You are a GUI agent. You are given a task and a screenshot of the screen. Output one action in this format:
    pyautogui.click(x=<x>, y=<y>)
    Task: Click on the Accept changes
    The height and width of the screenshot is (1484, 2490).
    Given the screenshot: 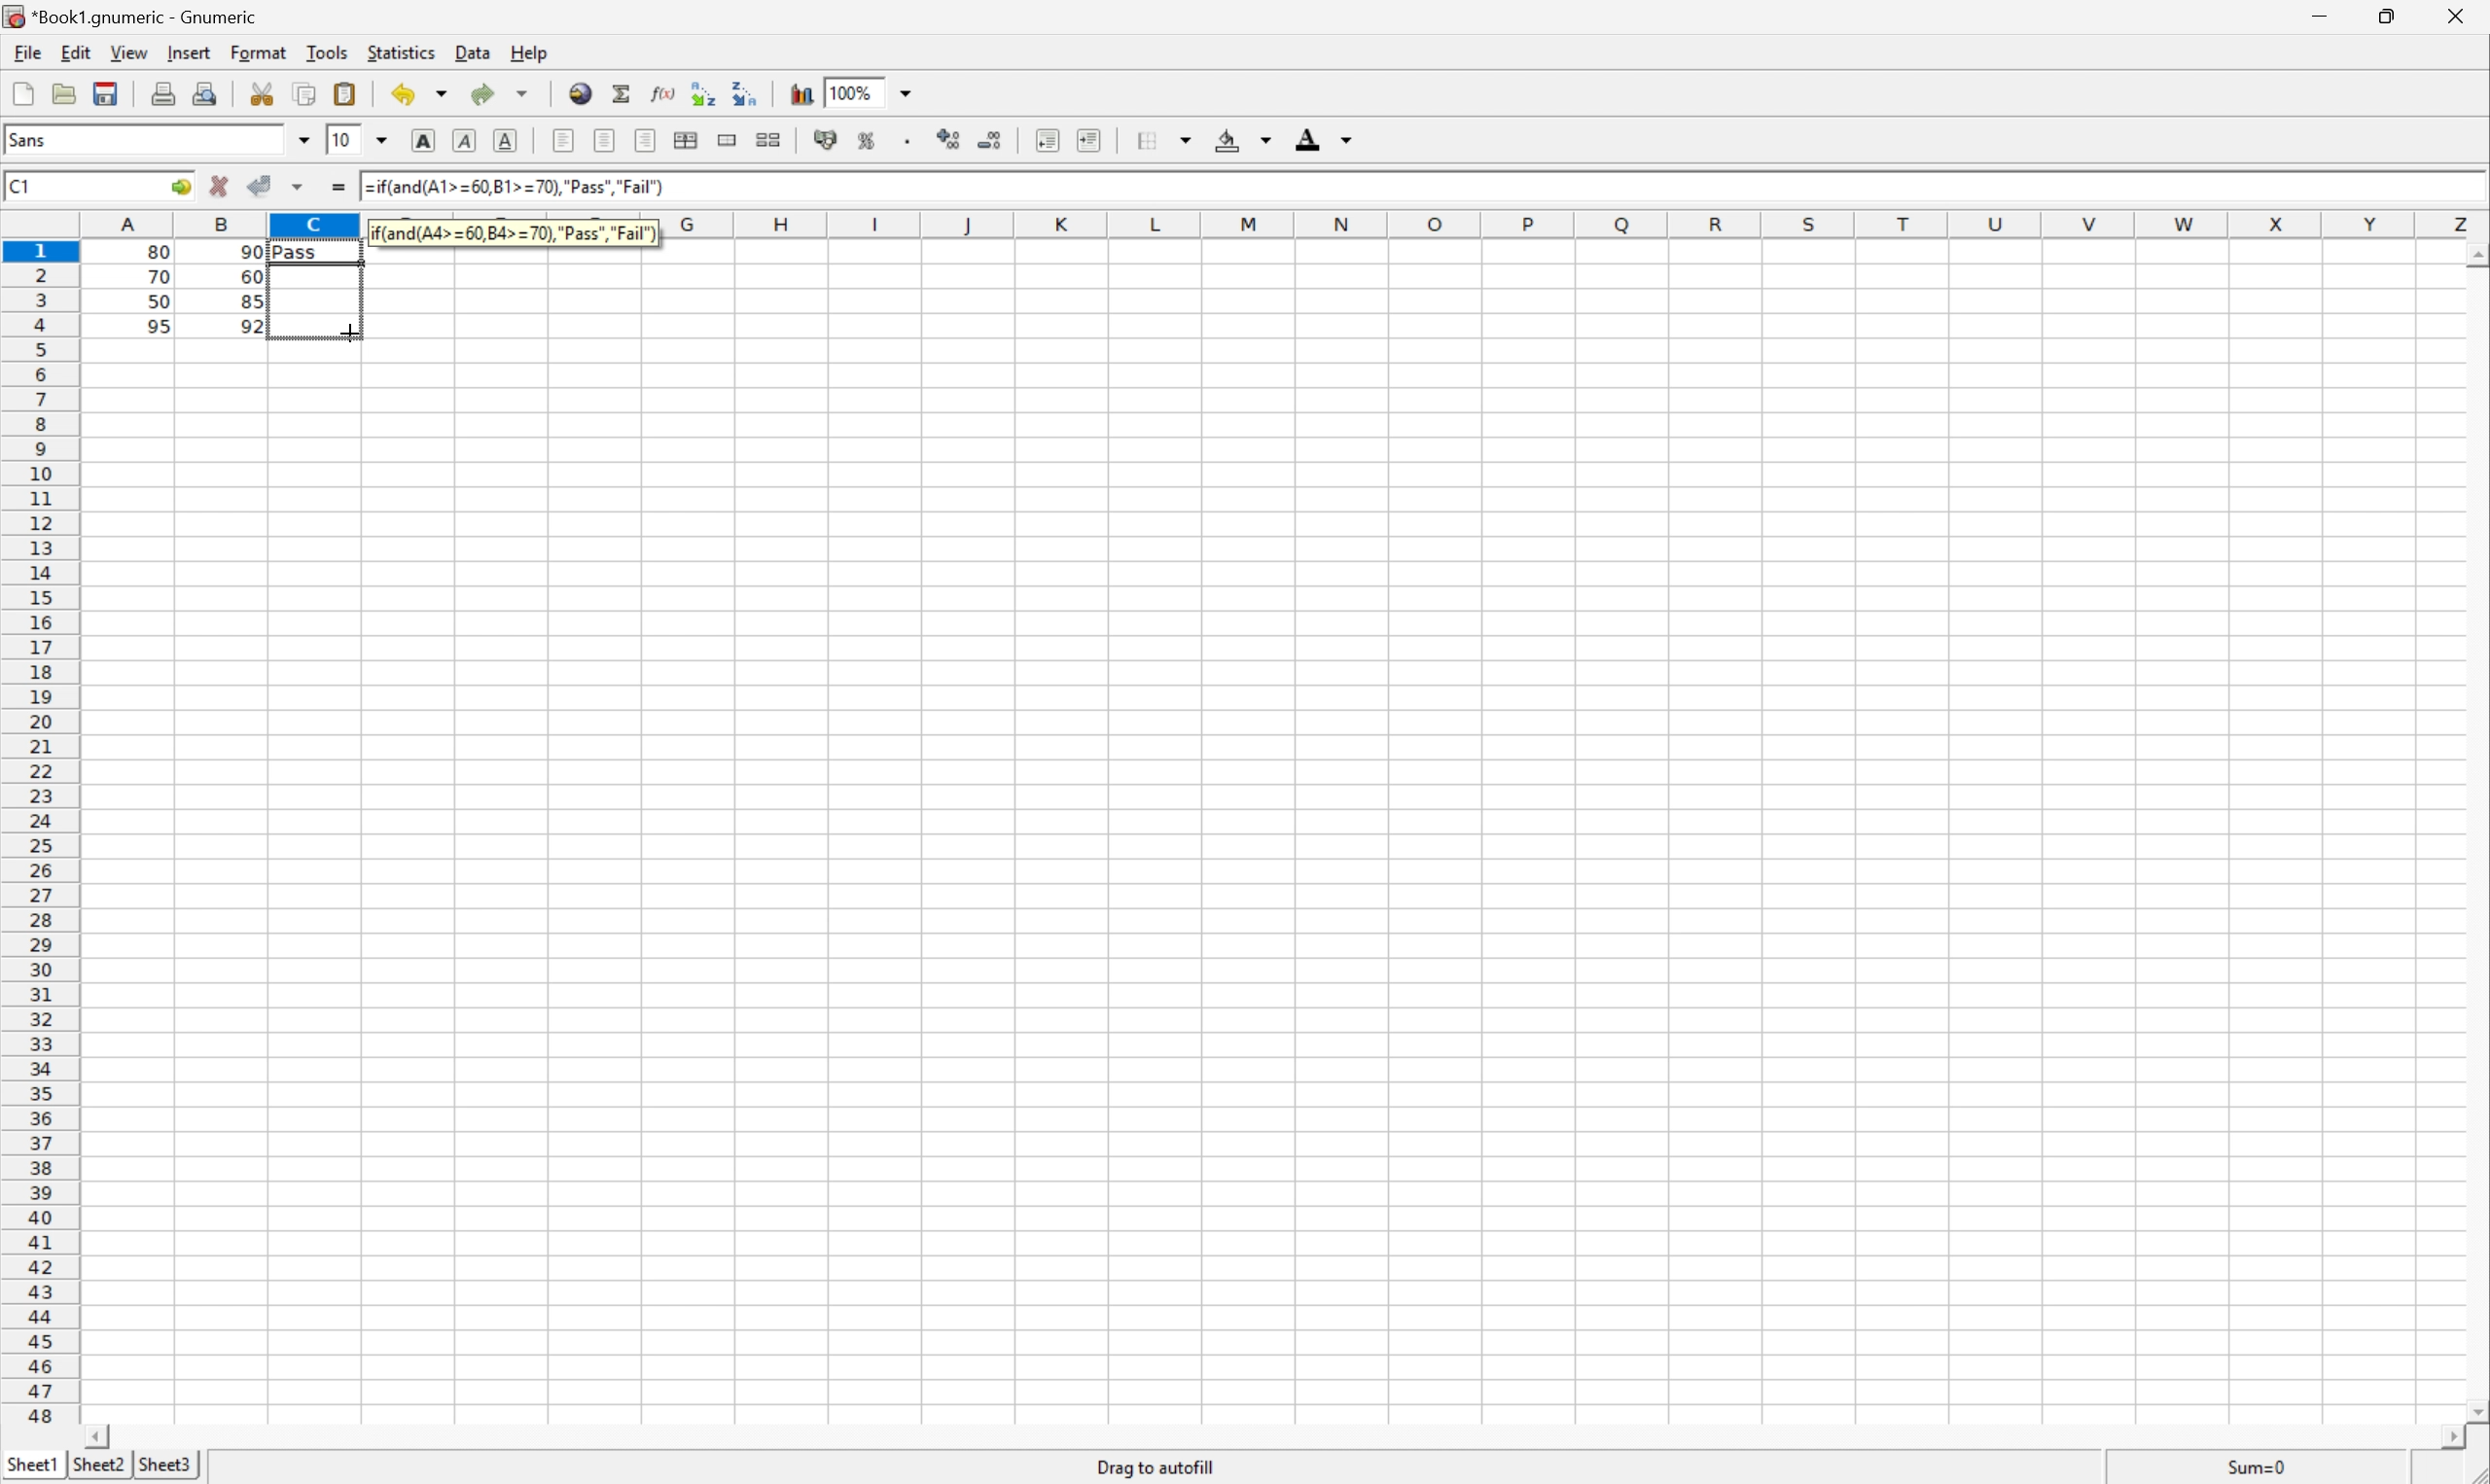 What is the action you would take?
    pyautogui.click(x=257, y=186)
    